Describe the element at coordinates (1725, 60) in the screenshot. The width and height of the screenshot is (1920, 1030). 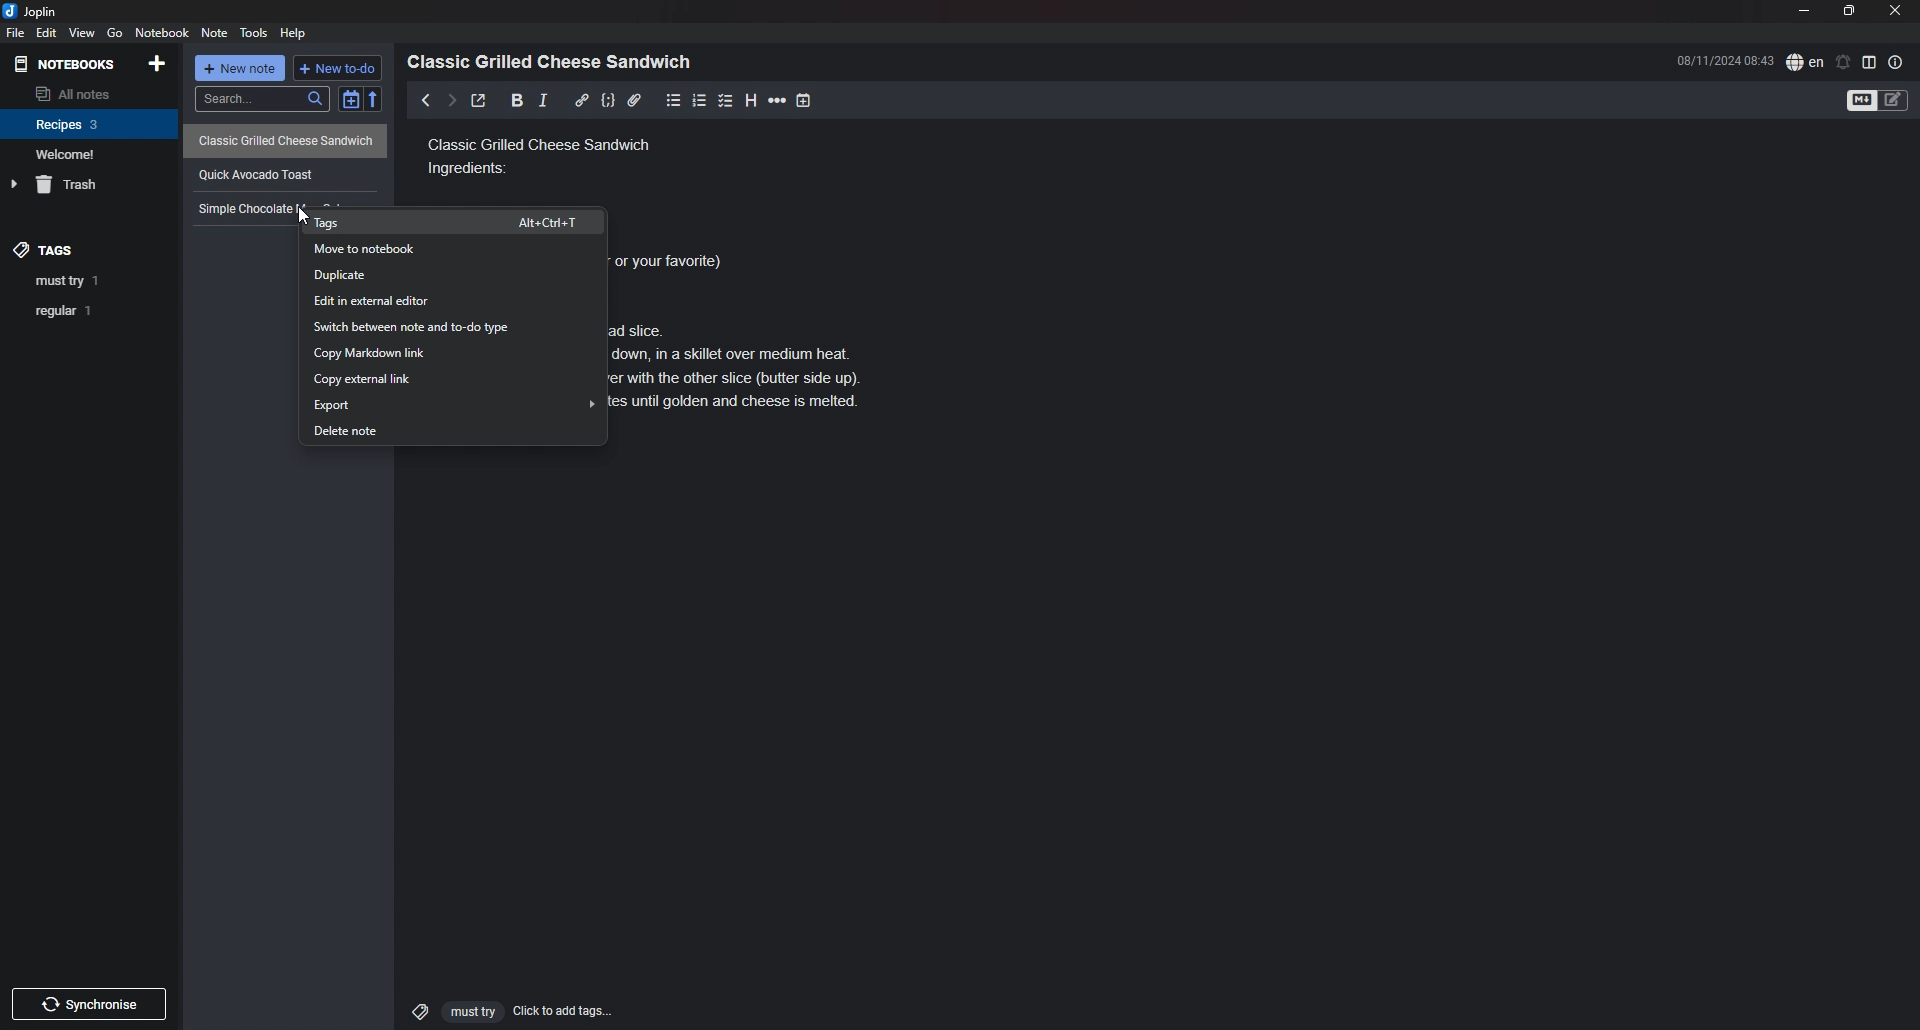
I see `time` at that location.